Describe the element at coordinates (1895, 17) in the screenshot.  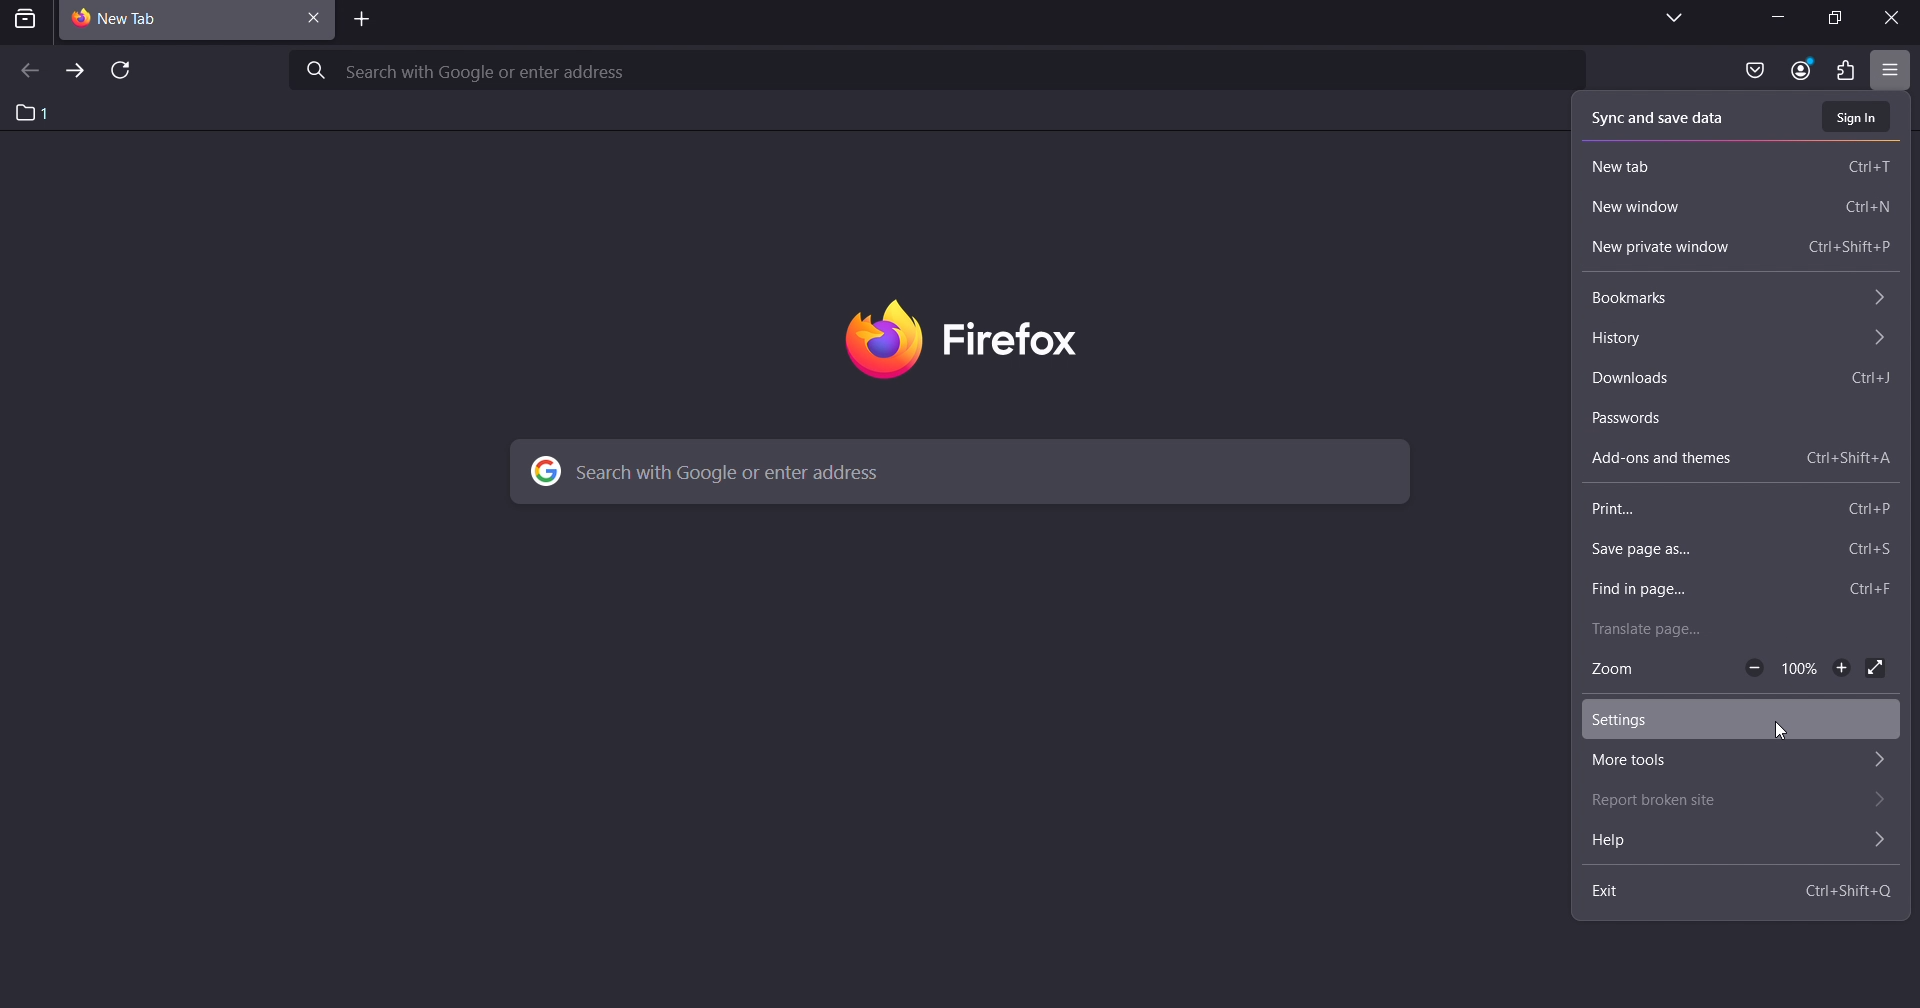
I see `close` at that location.